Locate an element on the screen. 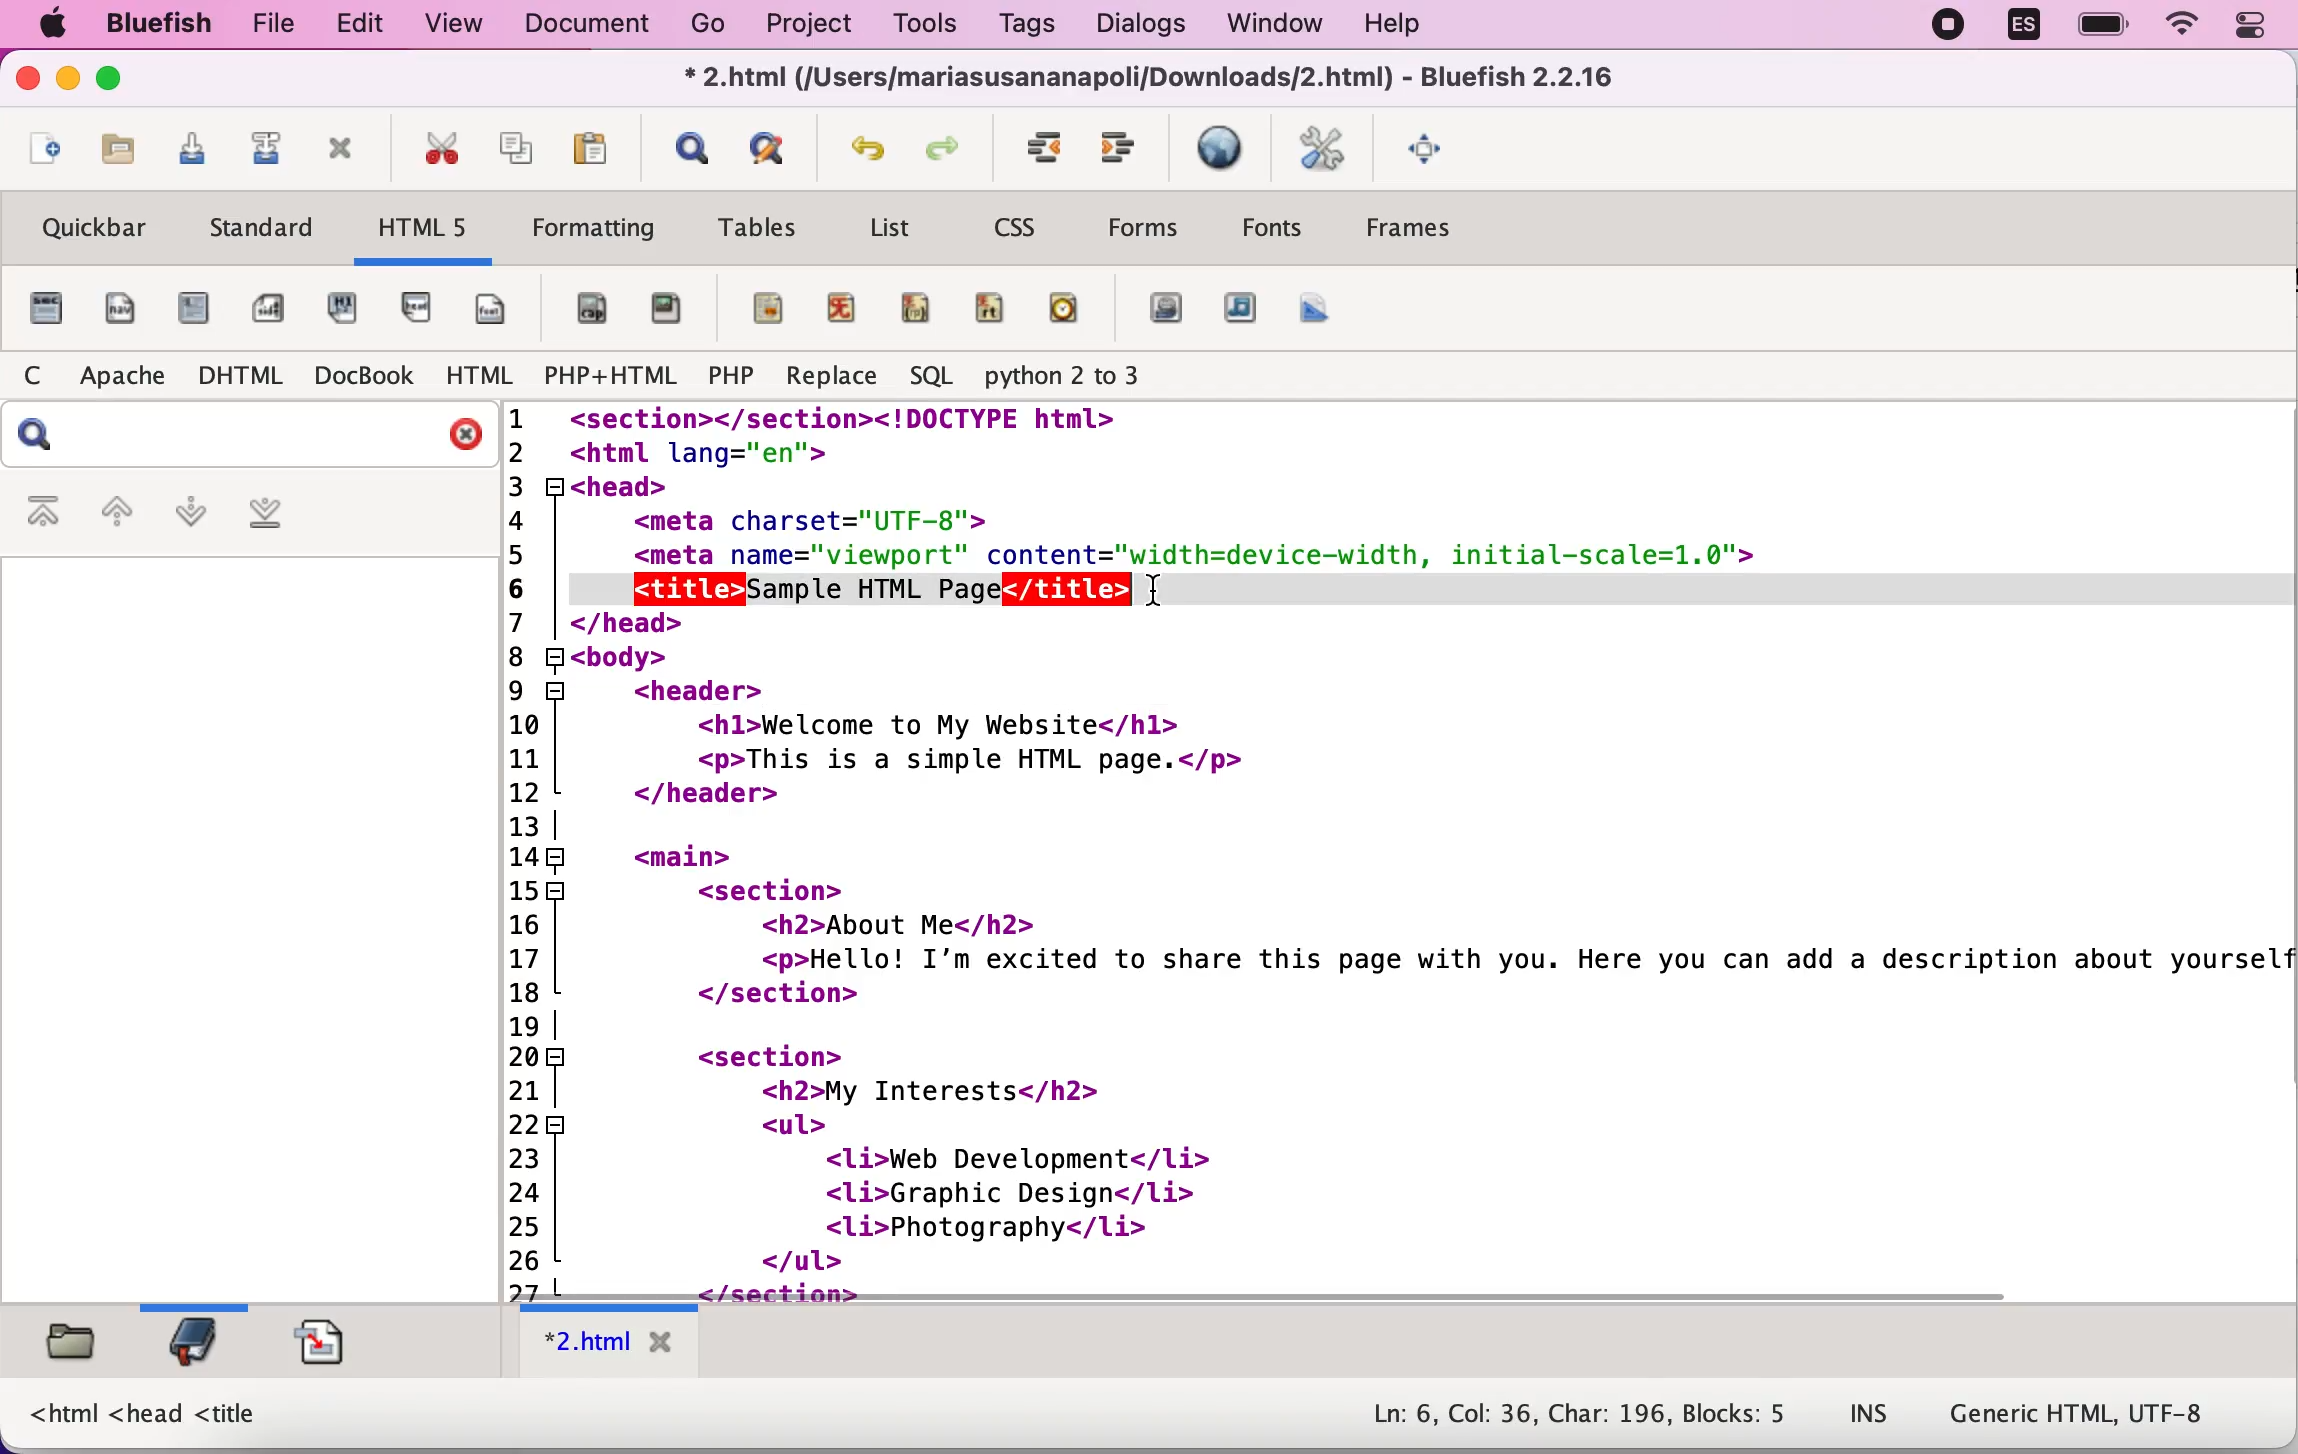  video is located at coordinates (1165, 309).